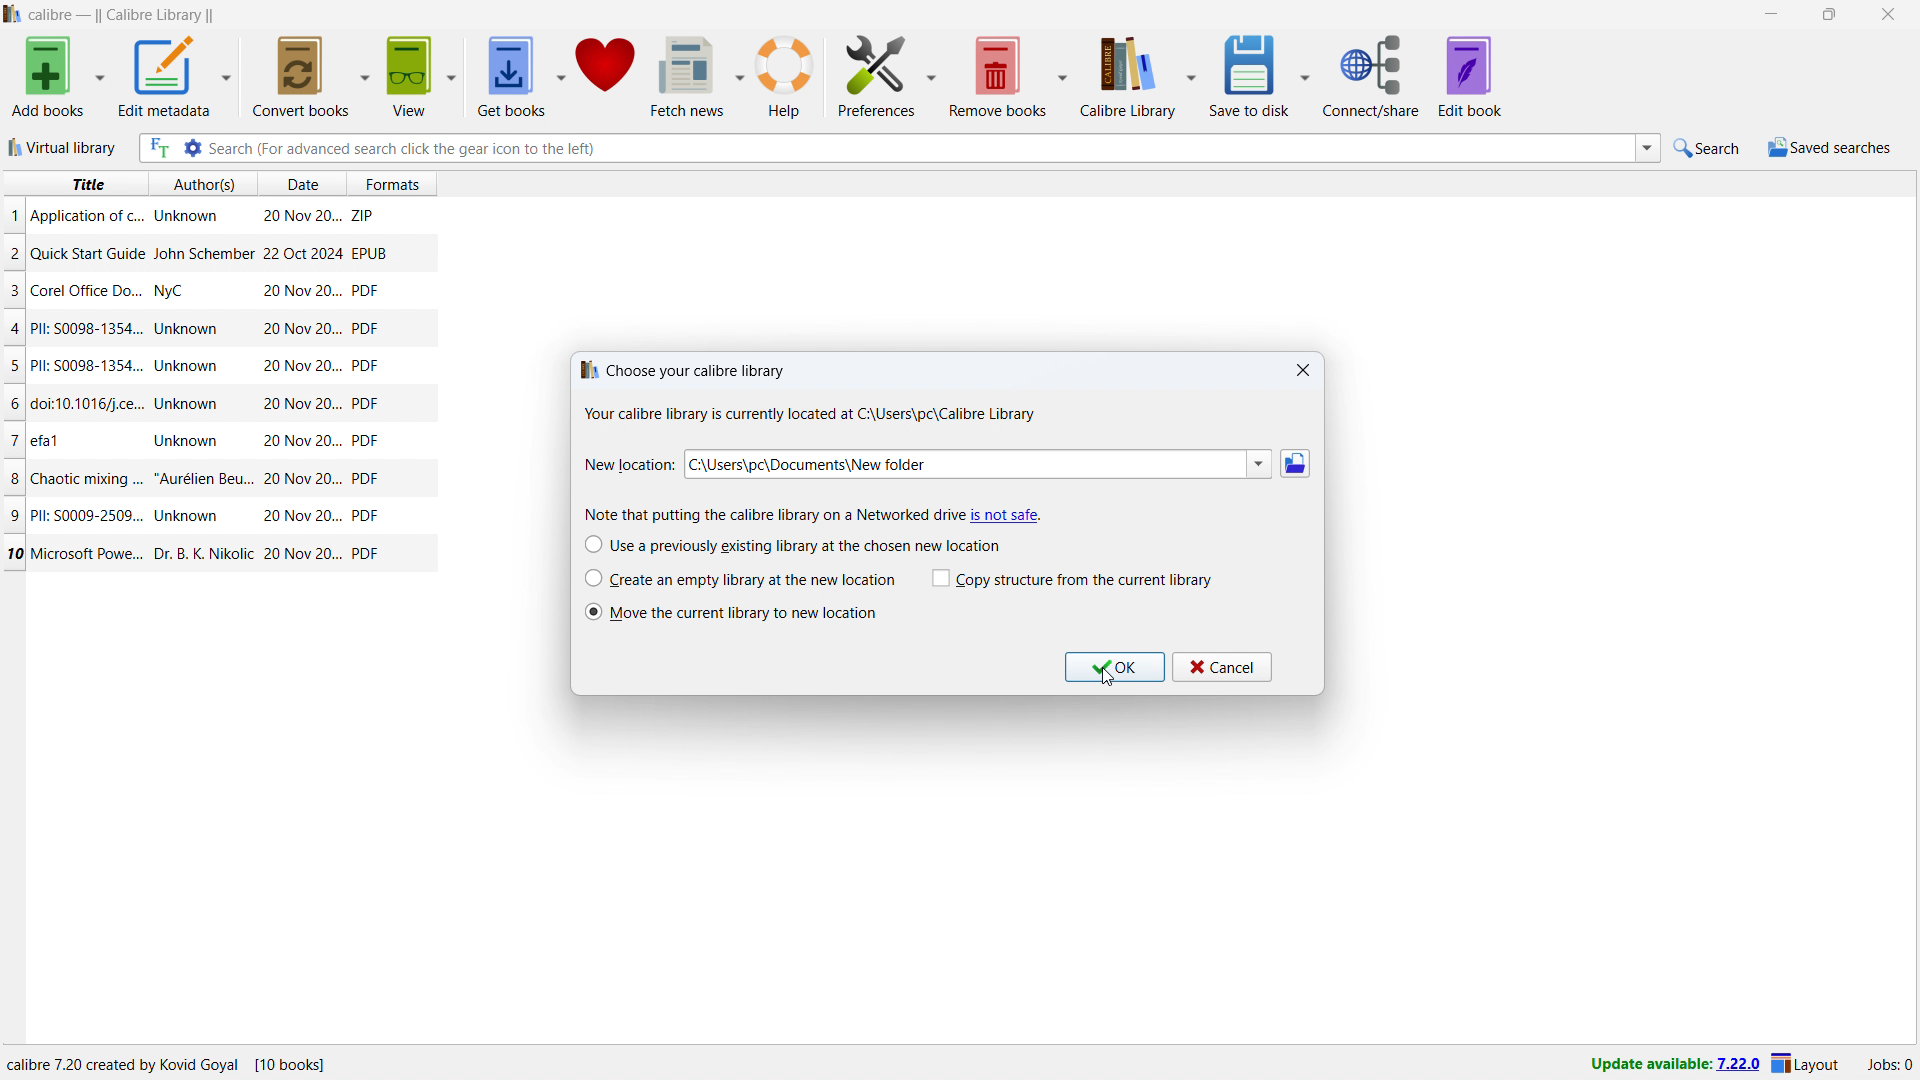 Image resolution: width=1920 pixels, height=1080 pixels. What do you see at coordinates (368, 480) in the screenshot?
I see `PDF` at bounding box center [368, 480].